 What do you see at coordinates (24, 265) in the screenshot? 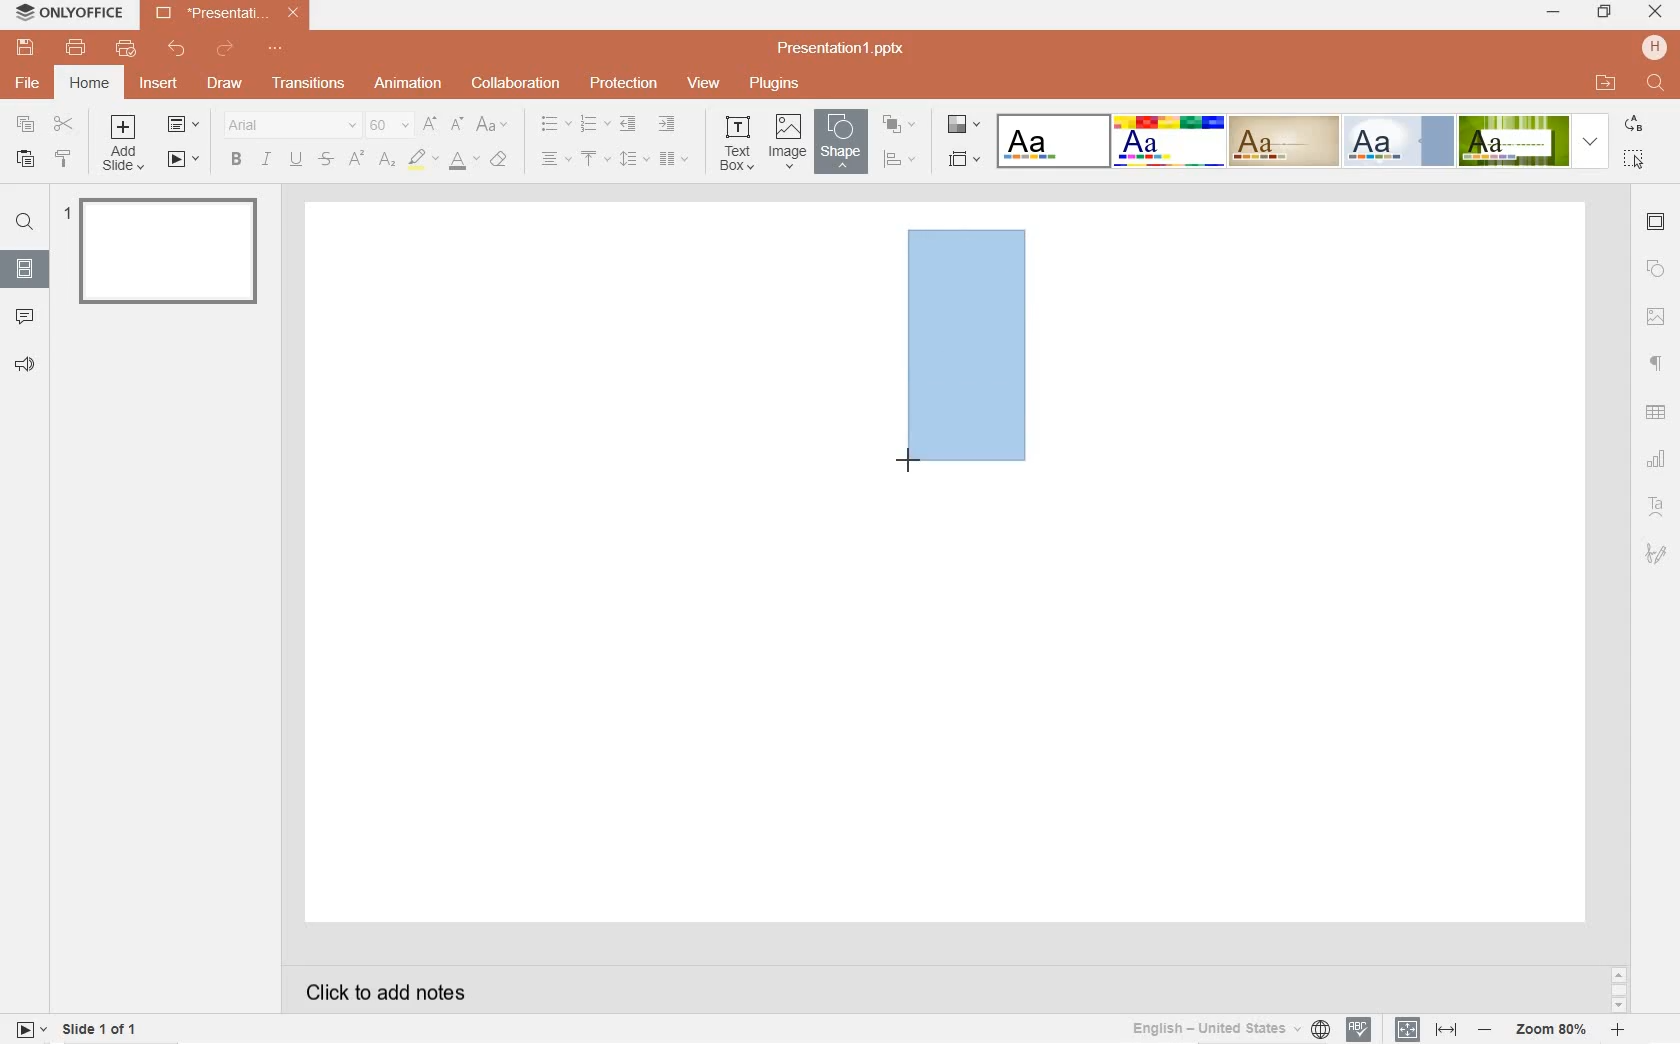
I see `slides` at bounding box center [24, 265].